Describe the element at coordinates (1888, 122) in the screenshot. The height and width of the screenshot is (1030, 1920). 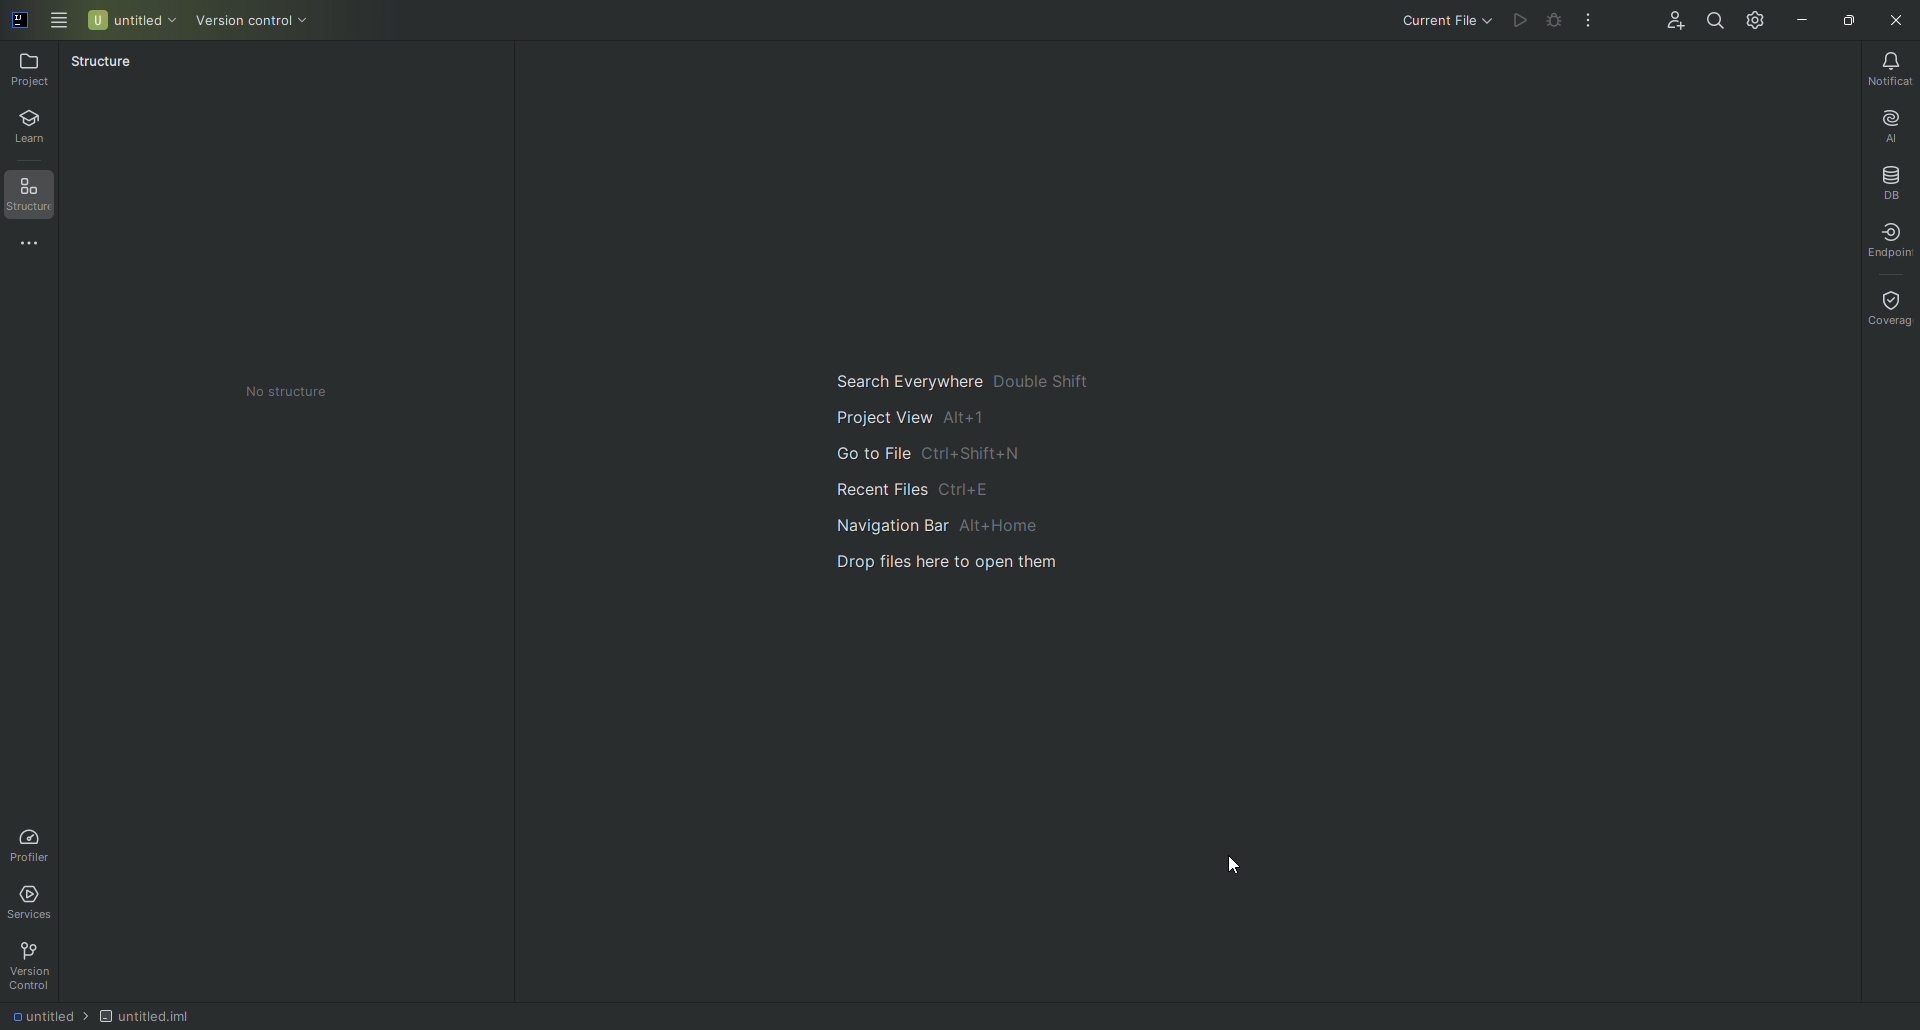
I see `AI Assistant` at that location.